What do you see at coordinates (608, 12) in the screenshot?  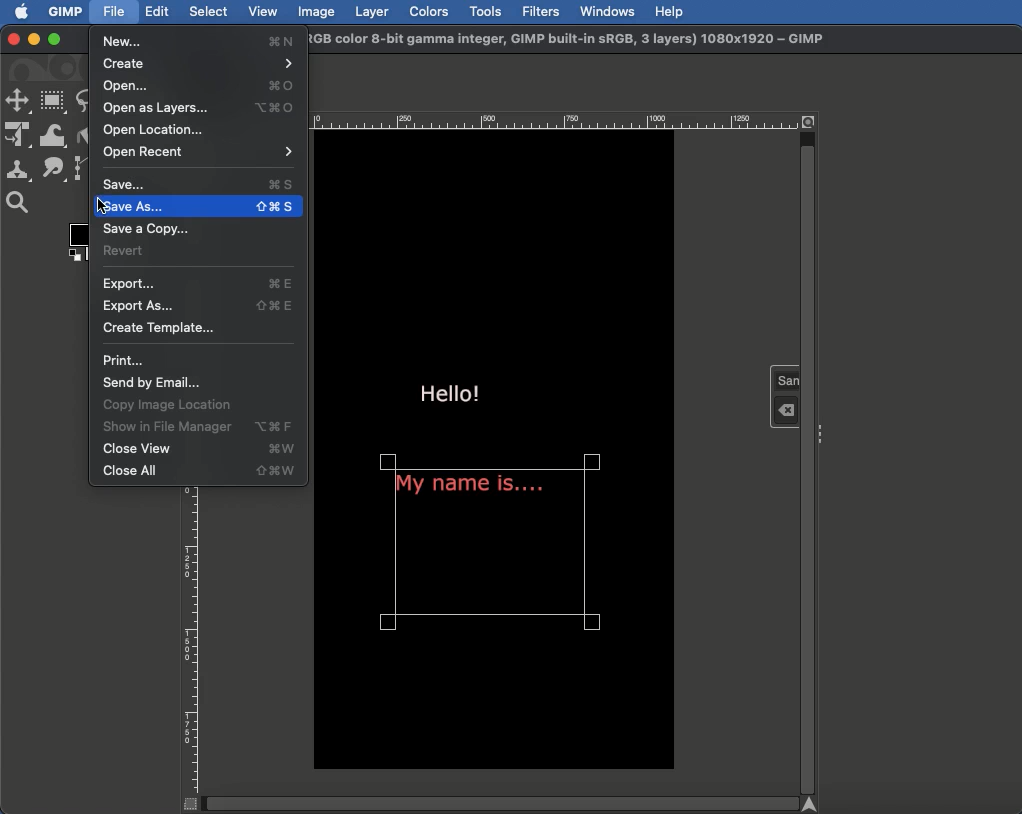 I see `Windows` at bounding box center [608, 12].